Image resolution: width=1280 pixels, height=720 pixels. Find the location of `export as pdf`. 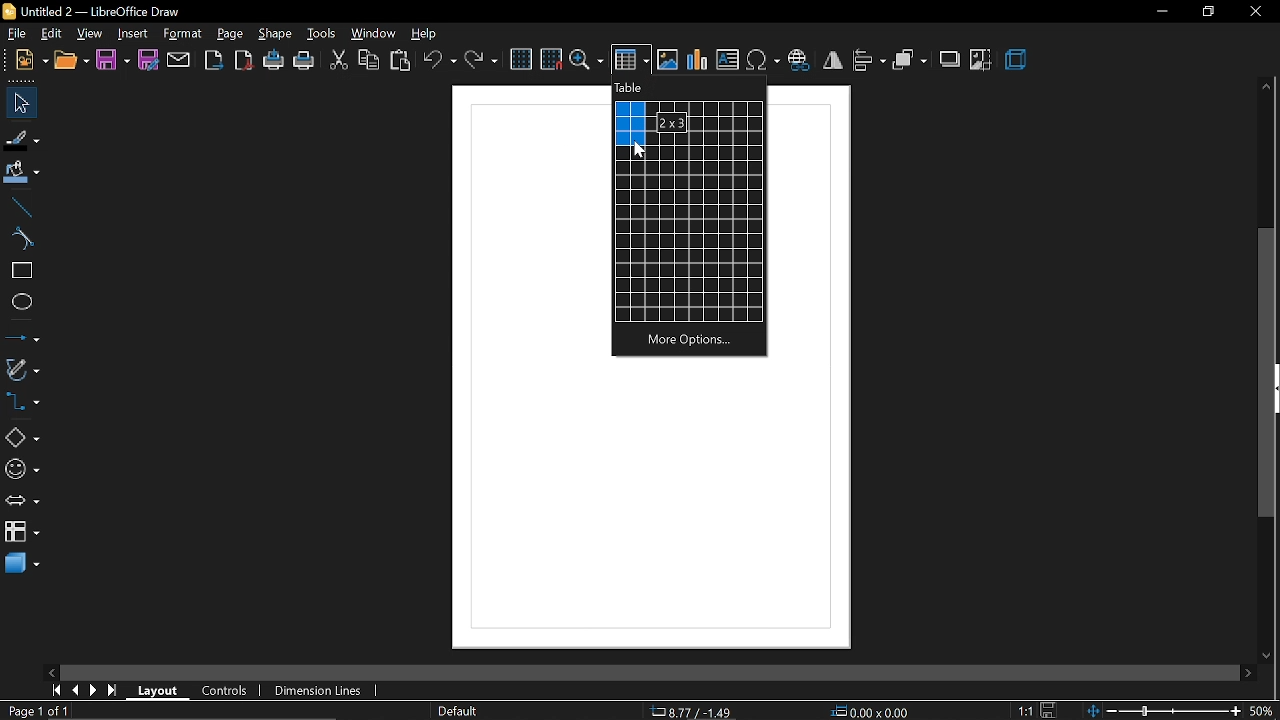

export as pdf is located at coordinates (244, 59).